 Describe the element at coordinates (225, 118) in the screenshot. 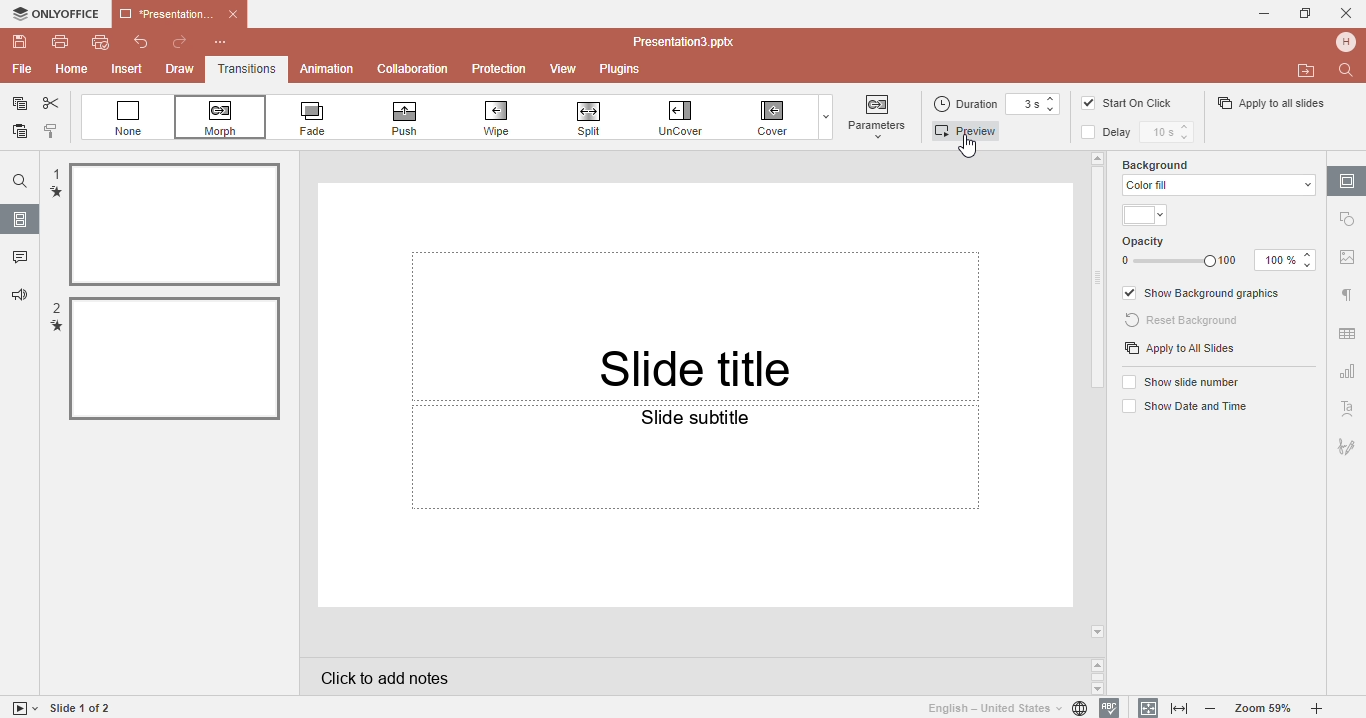

I see `Morph` at that location.